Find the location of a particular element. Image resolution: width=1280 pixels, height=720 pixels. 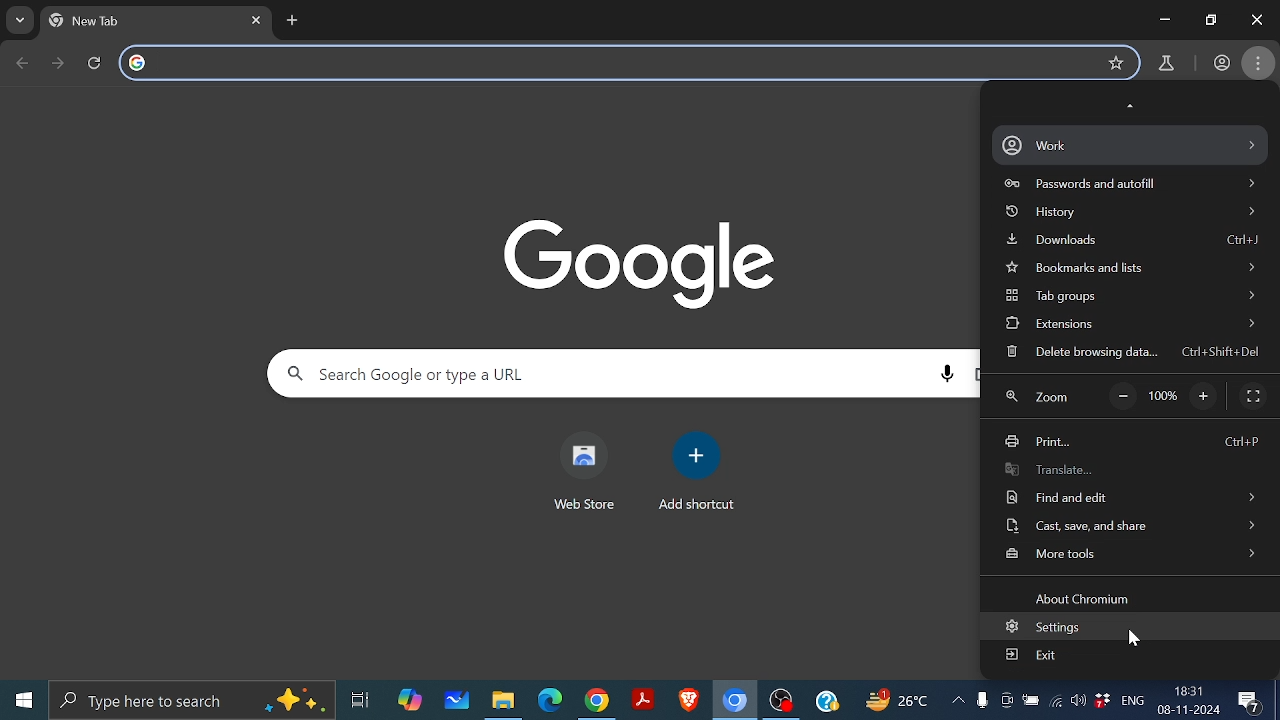

obs studio is located at coordinates (782, 703).